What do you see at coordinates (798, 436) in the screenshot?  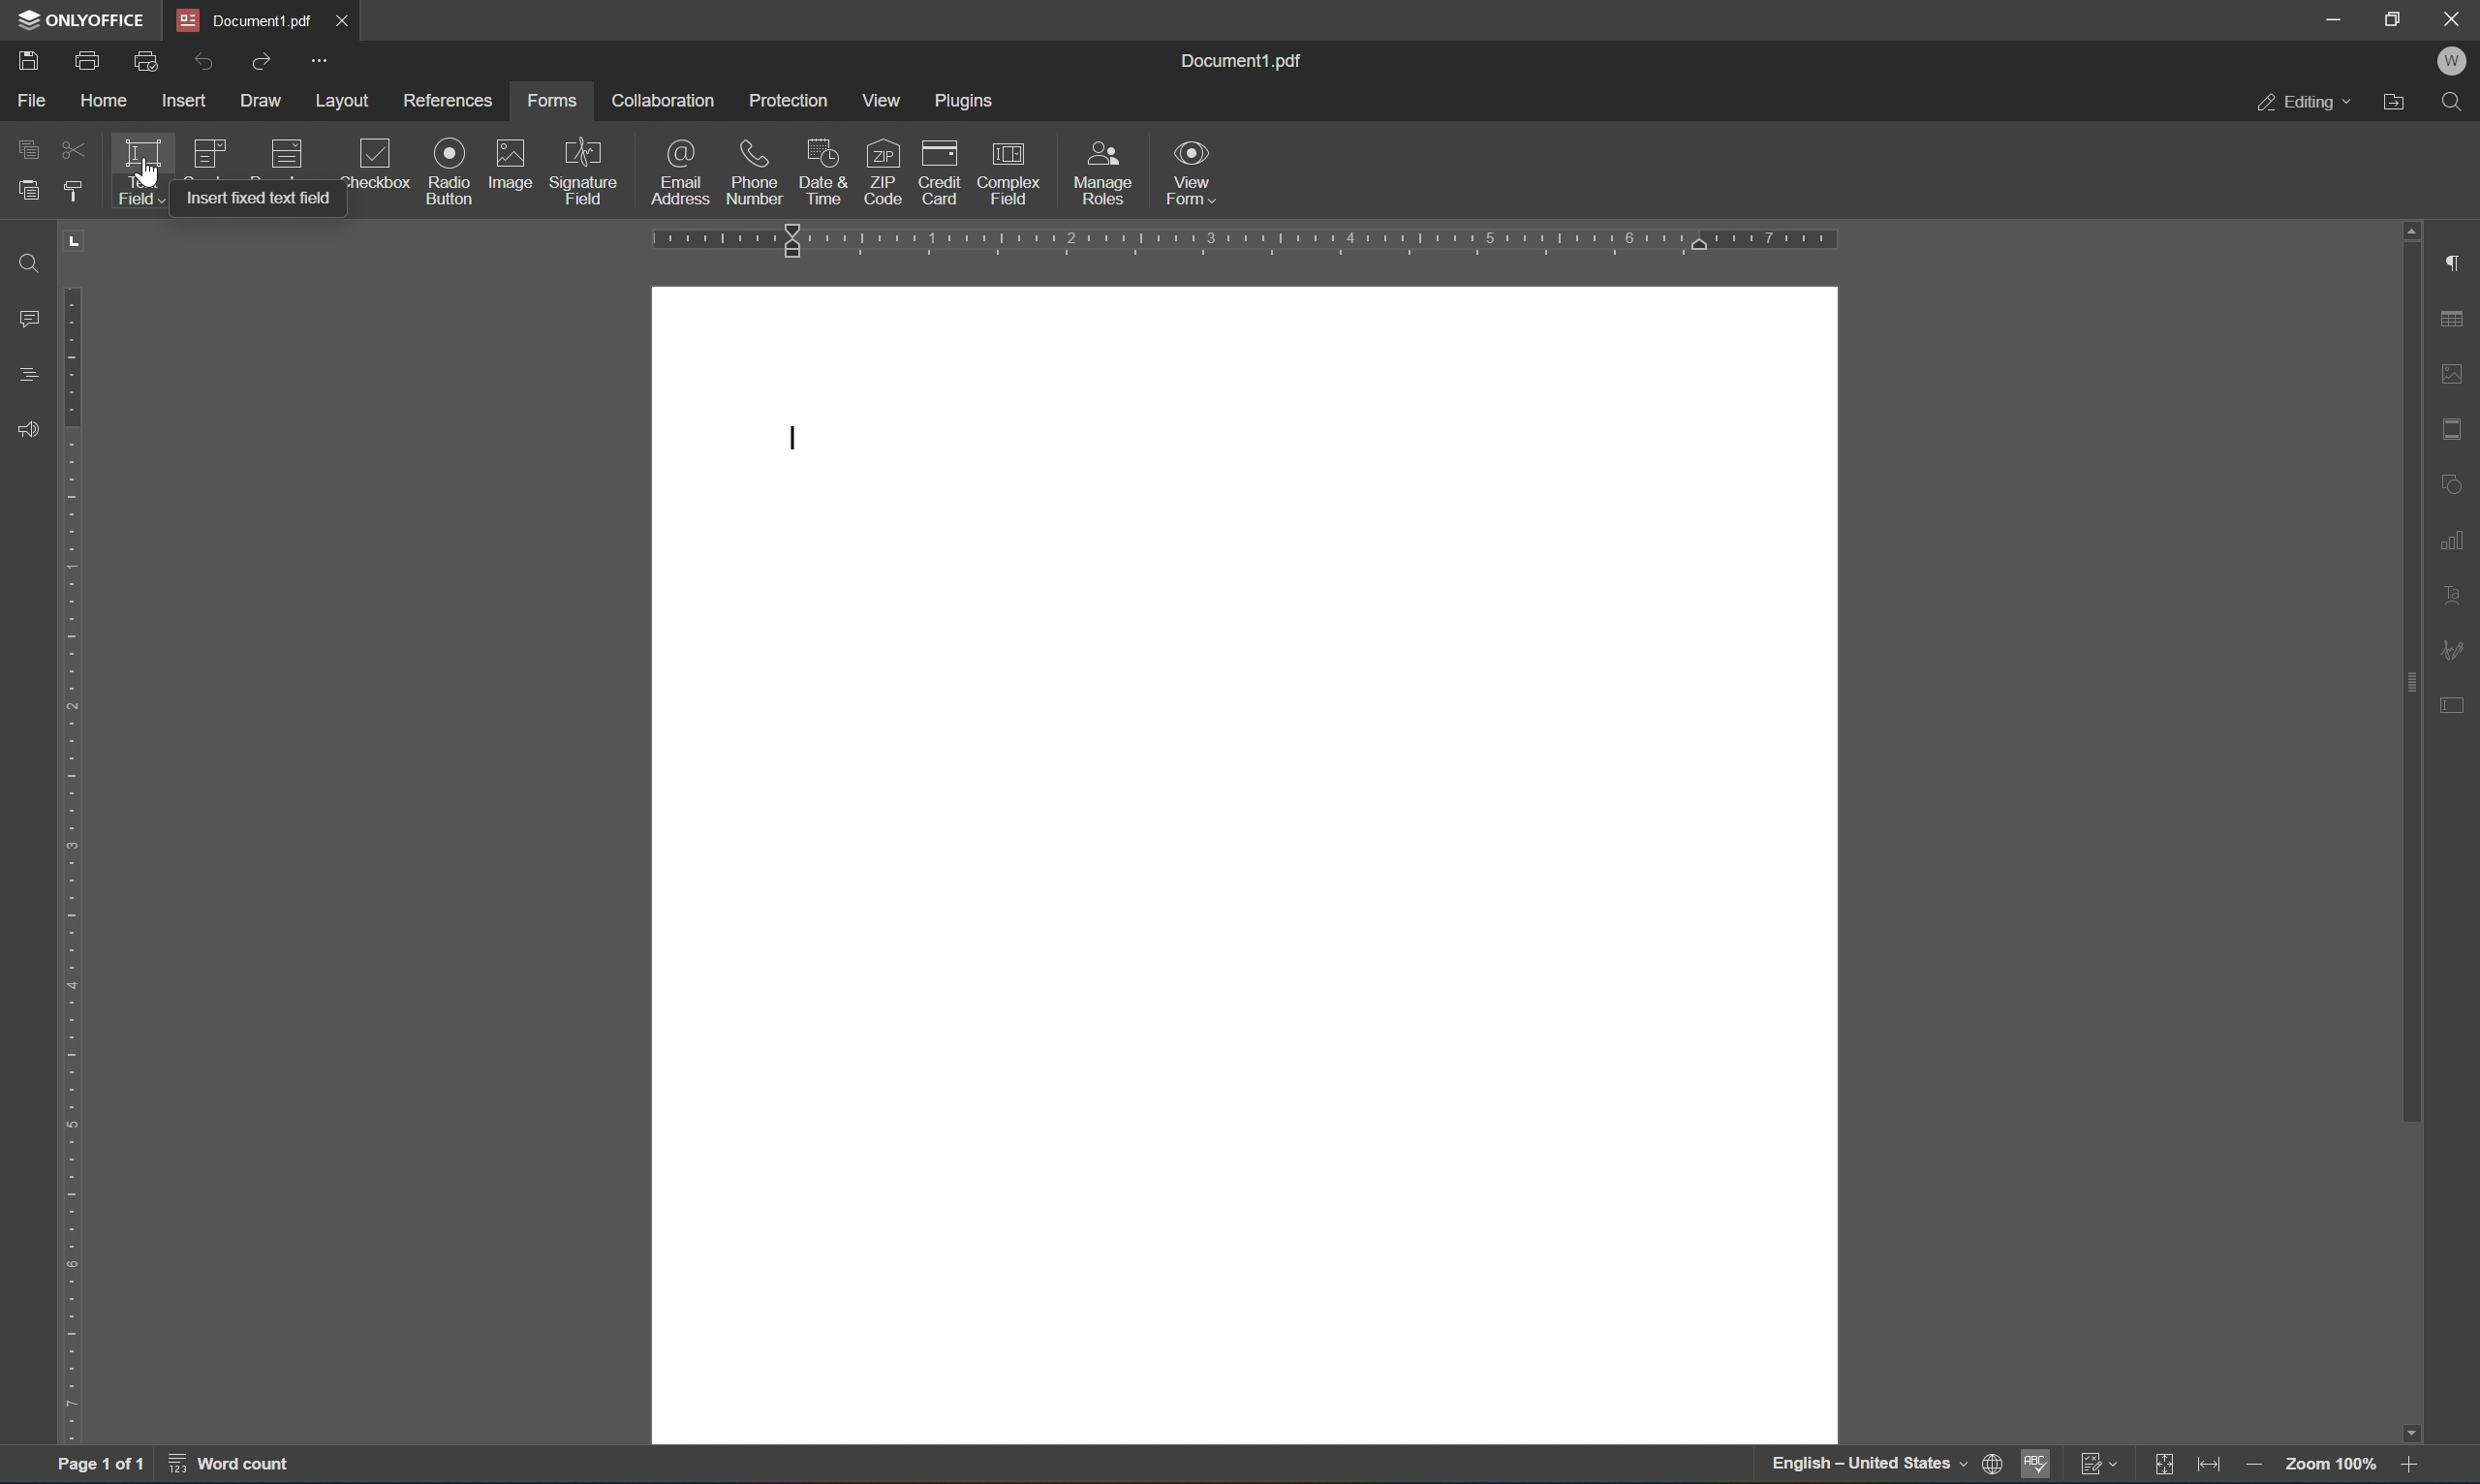 I see `typing cursor` at bounding box center [798, 436].